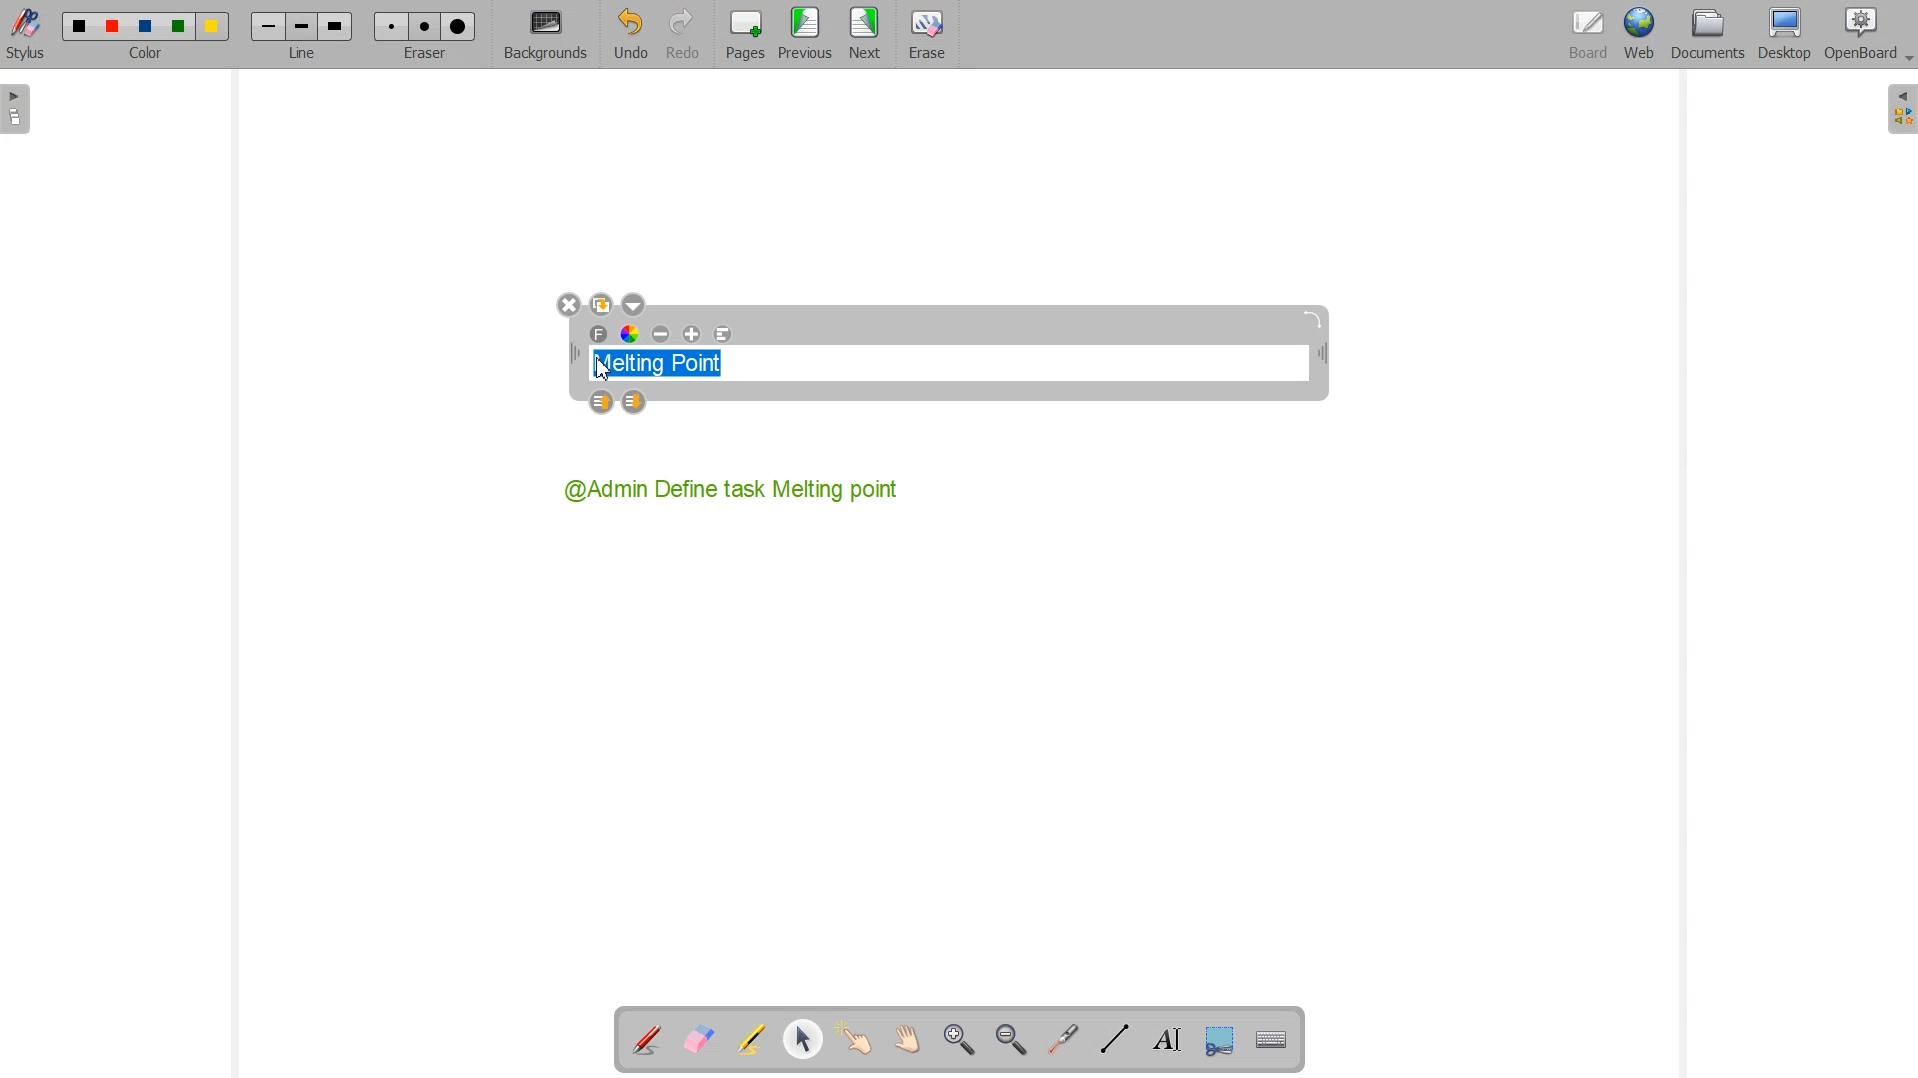 This screenshot has height=1078, width=1918. What do you see at coordinates (149, 36) in the screenshot?
I see `Color` at bounding box center [149, 36].